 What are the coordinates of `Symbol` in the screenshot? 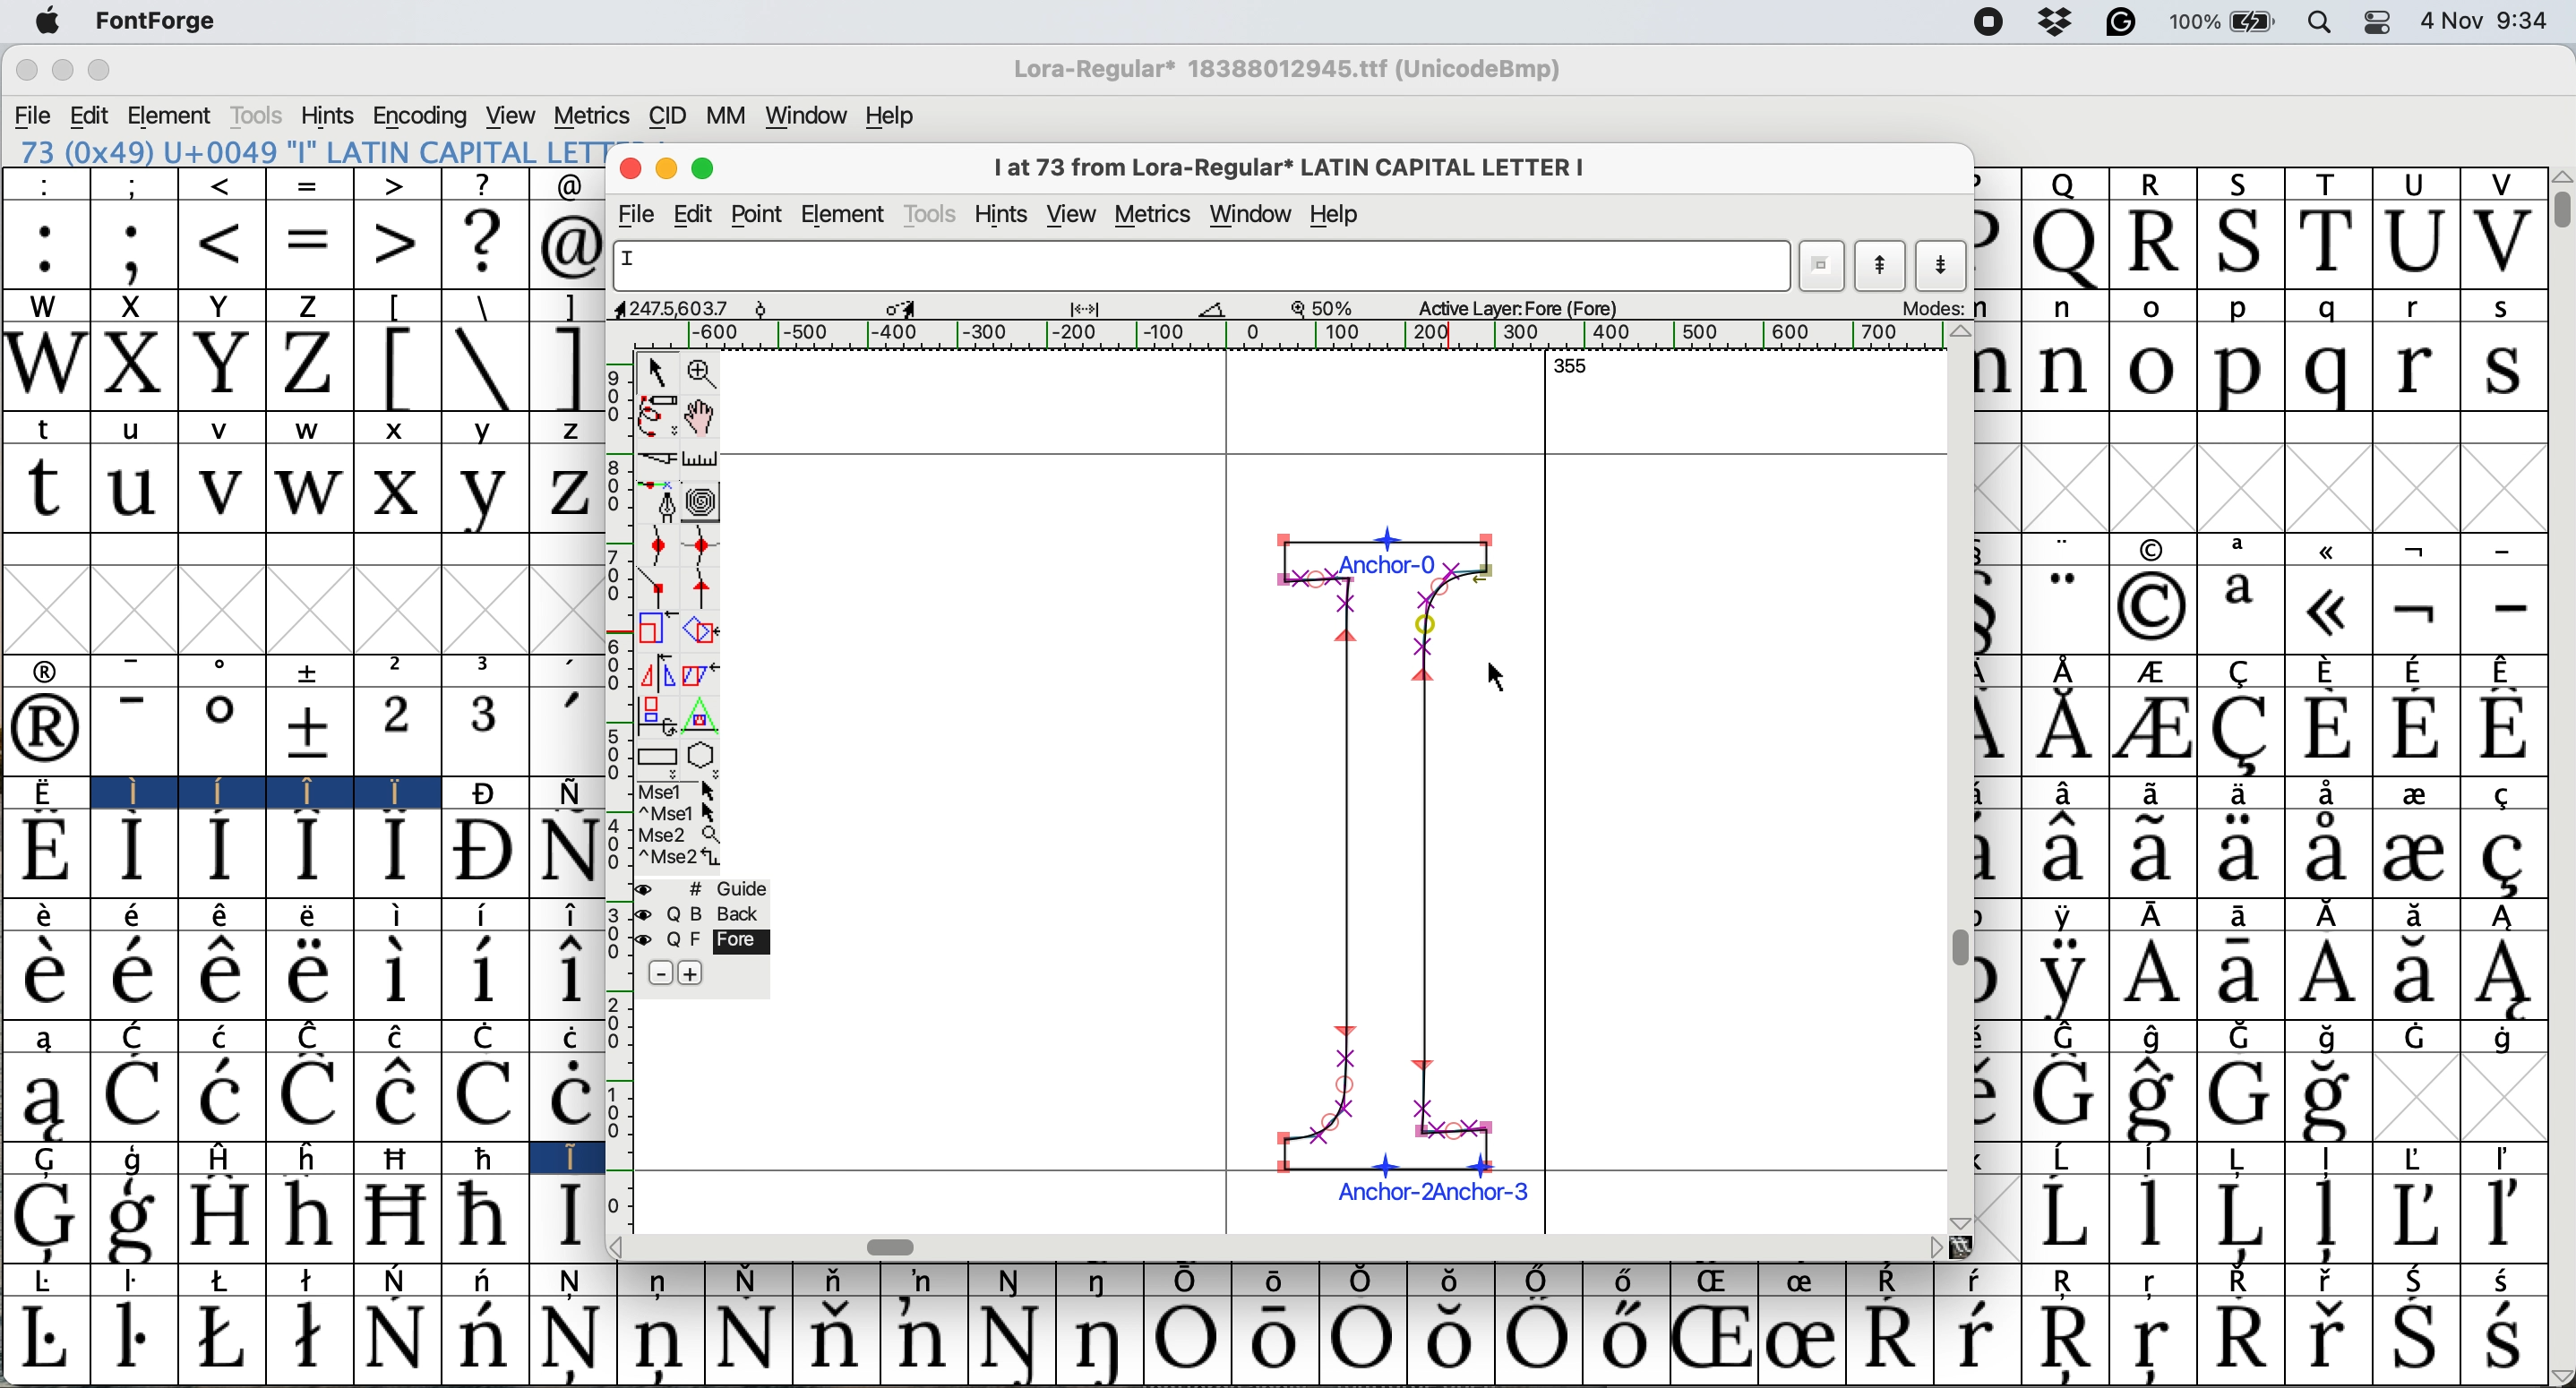 It's located at (137, 1282).